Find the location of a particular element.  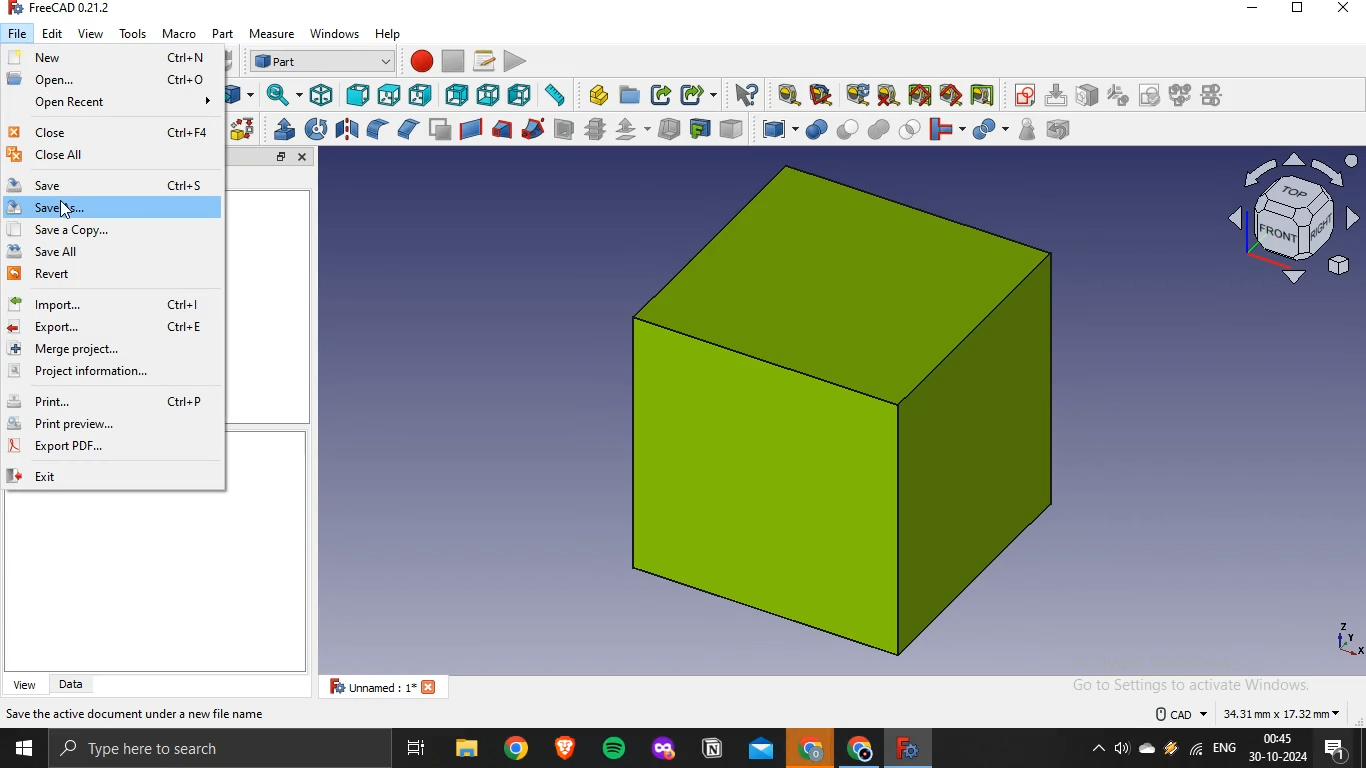

close is located at coordinates (304, 157).